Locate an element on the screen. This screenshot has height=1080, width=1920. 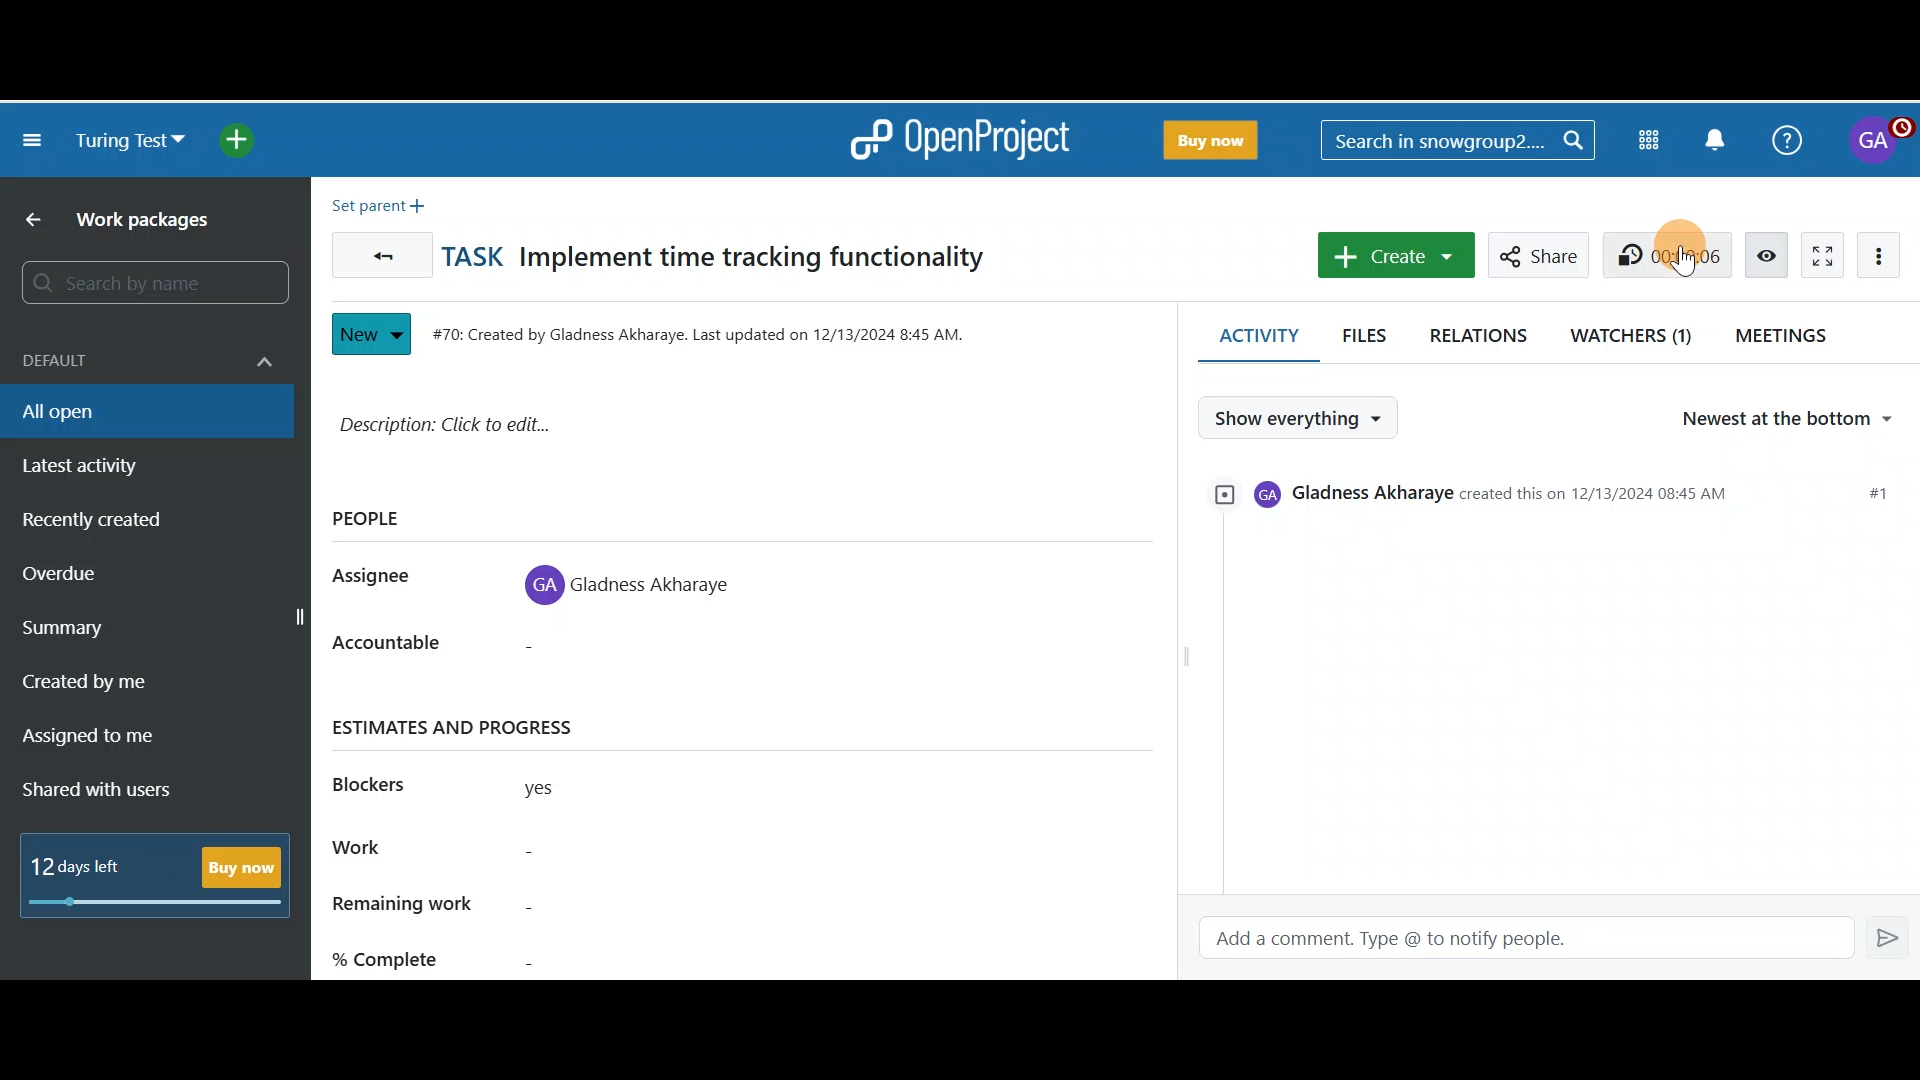
PEOPLE is located at coordinates (380, 519).